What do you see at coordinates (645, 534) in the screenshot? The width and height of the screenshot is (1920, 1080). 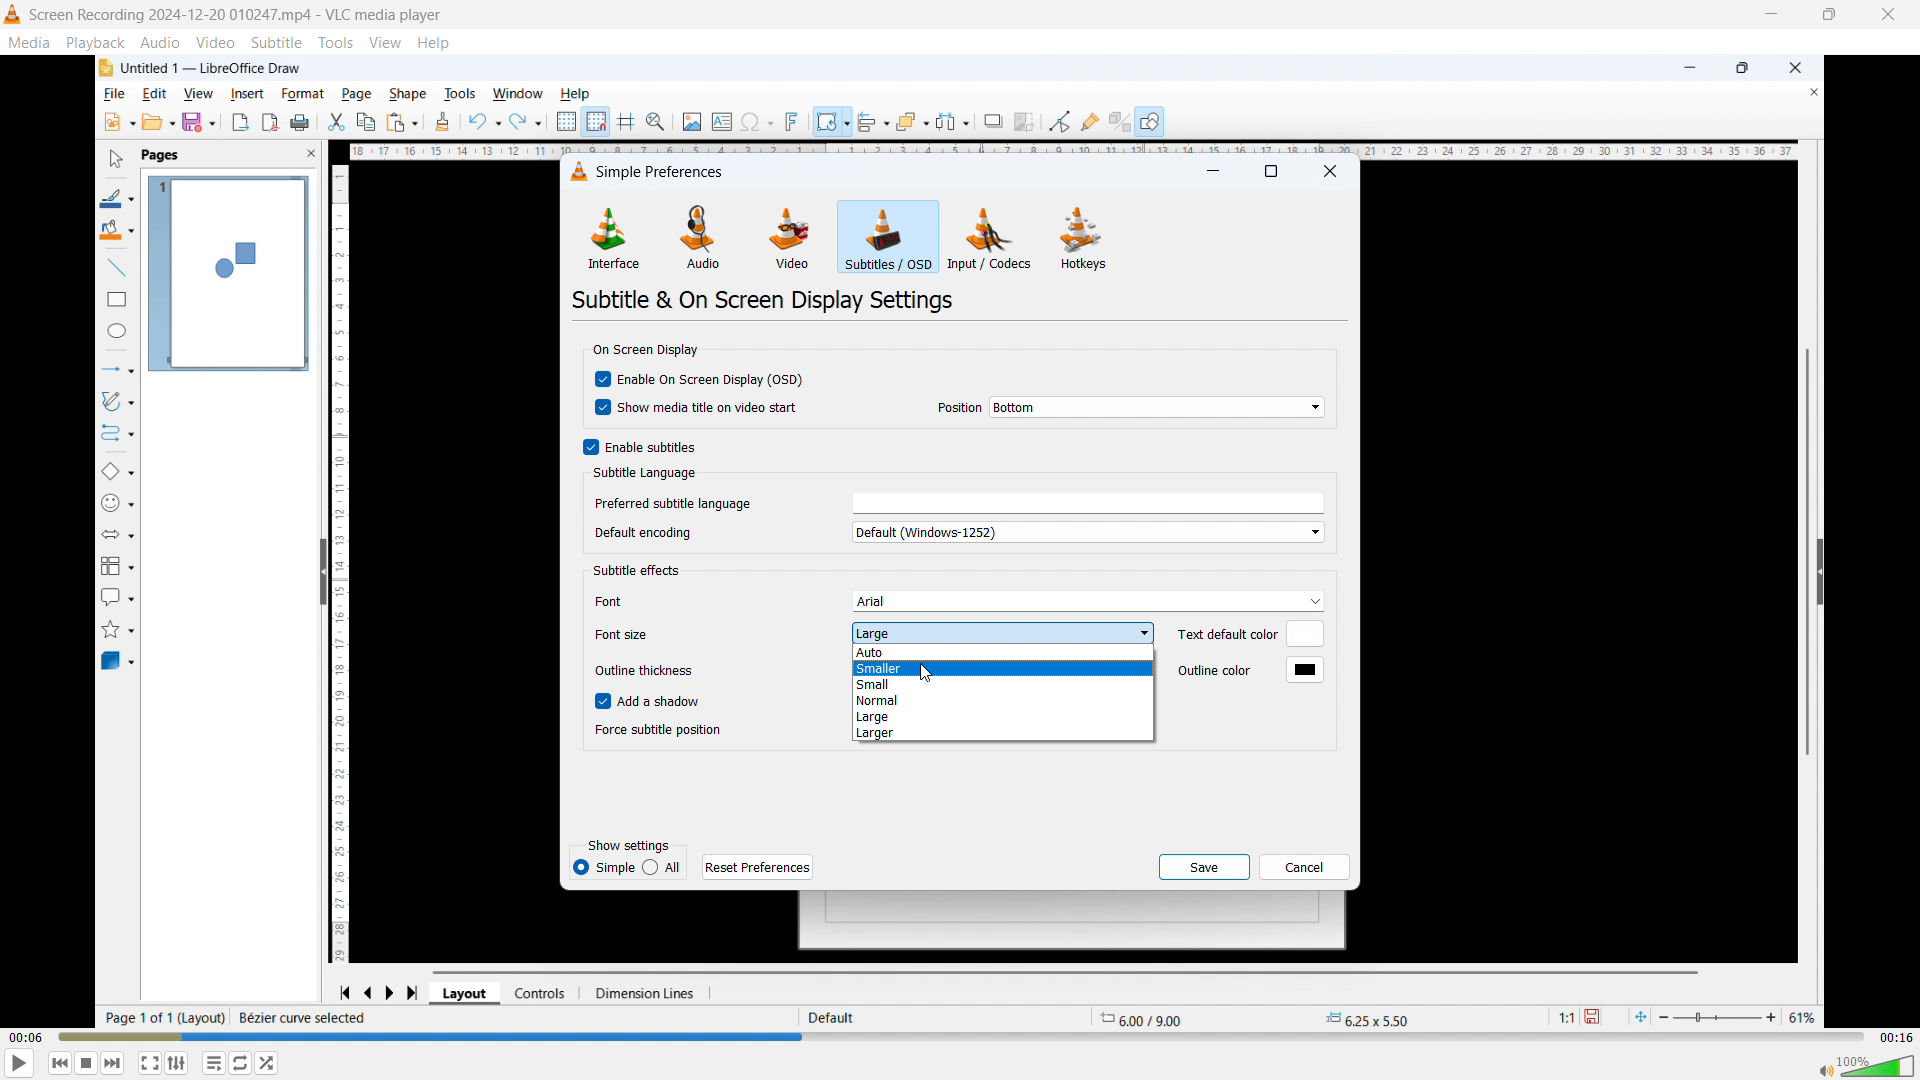 I see `Default encoding` at bounding box center [645, 534].